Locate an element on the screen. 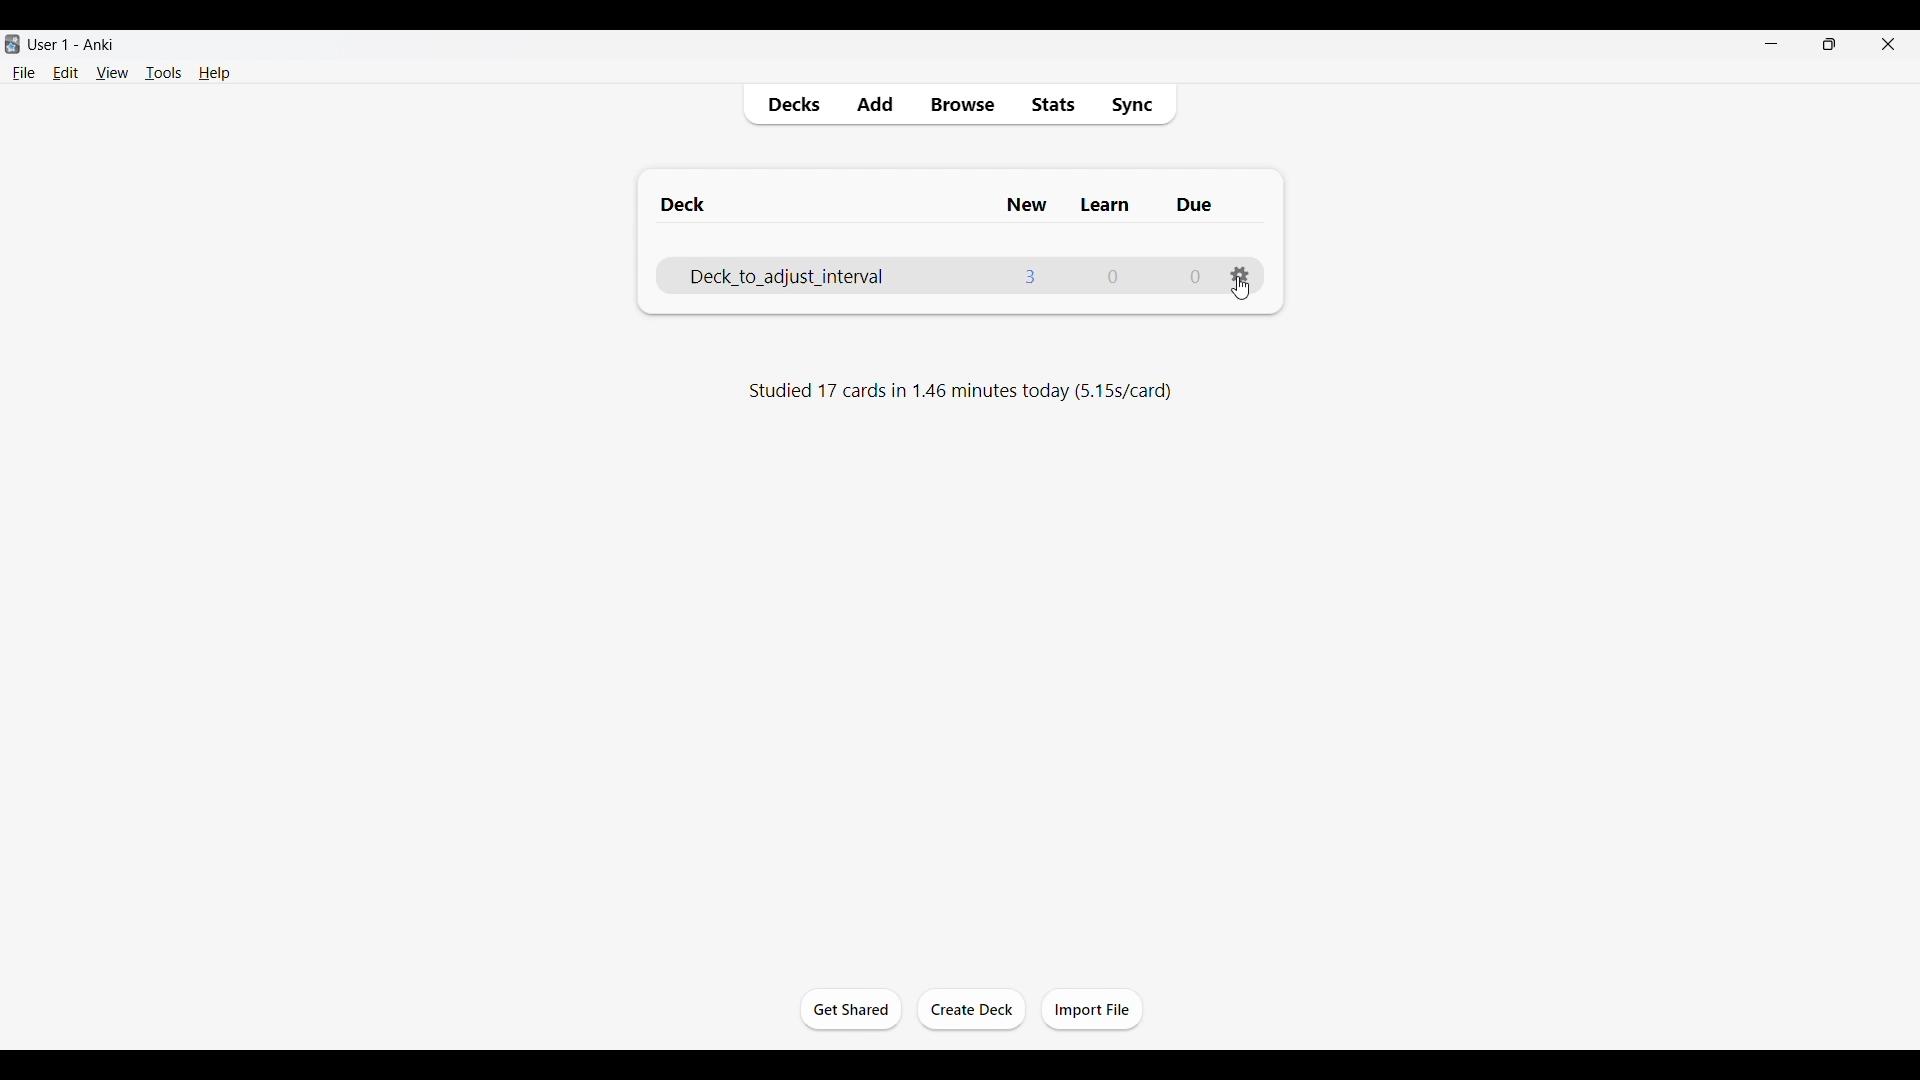 This screenshot has height=1080, width=1920. Edit menu is located at coordinates (66, 74).